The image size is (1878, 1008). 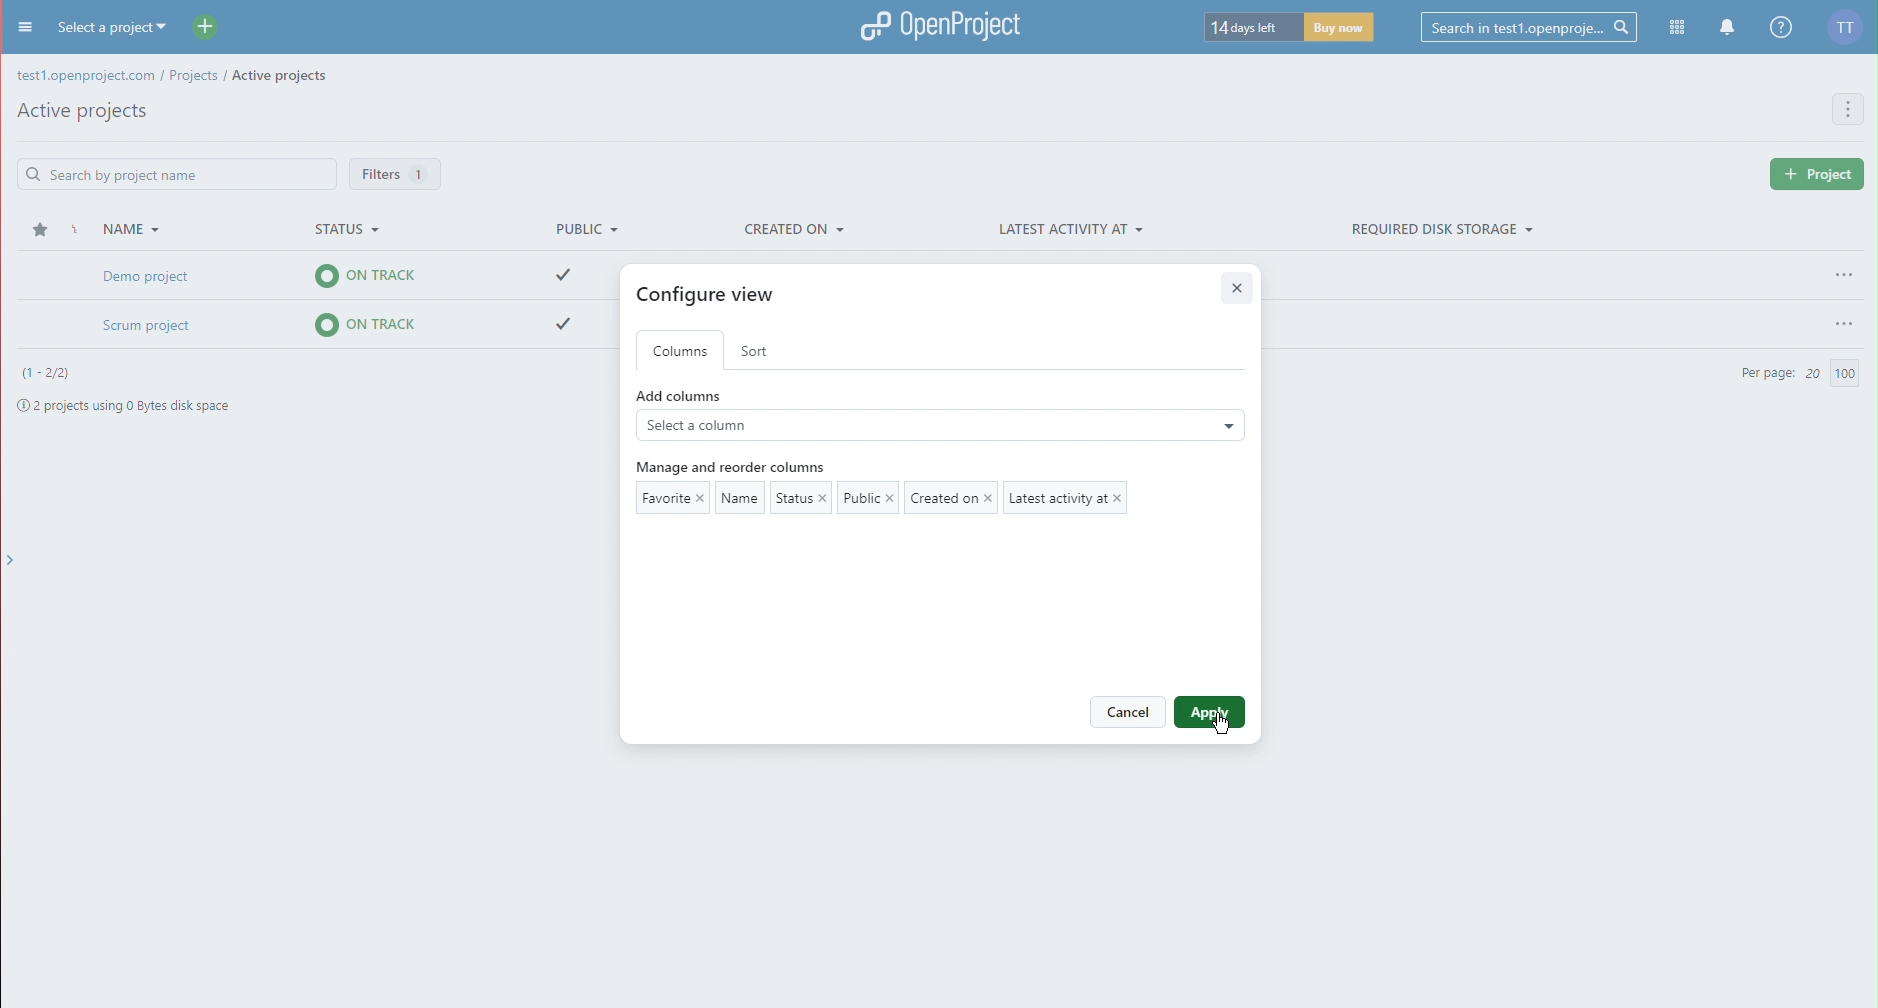 I want to click on Cancel, so click(x=1127, y=711).